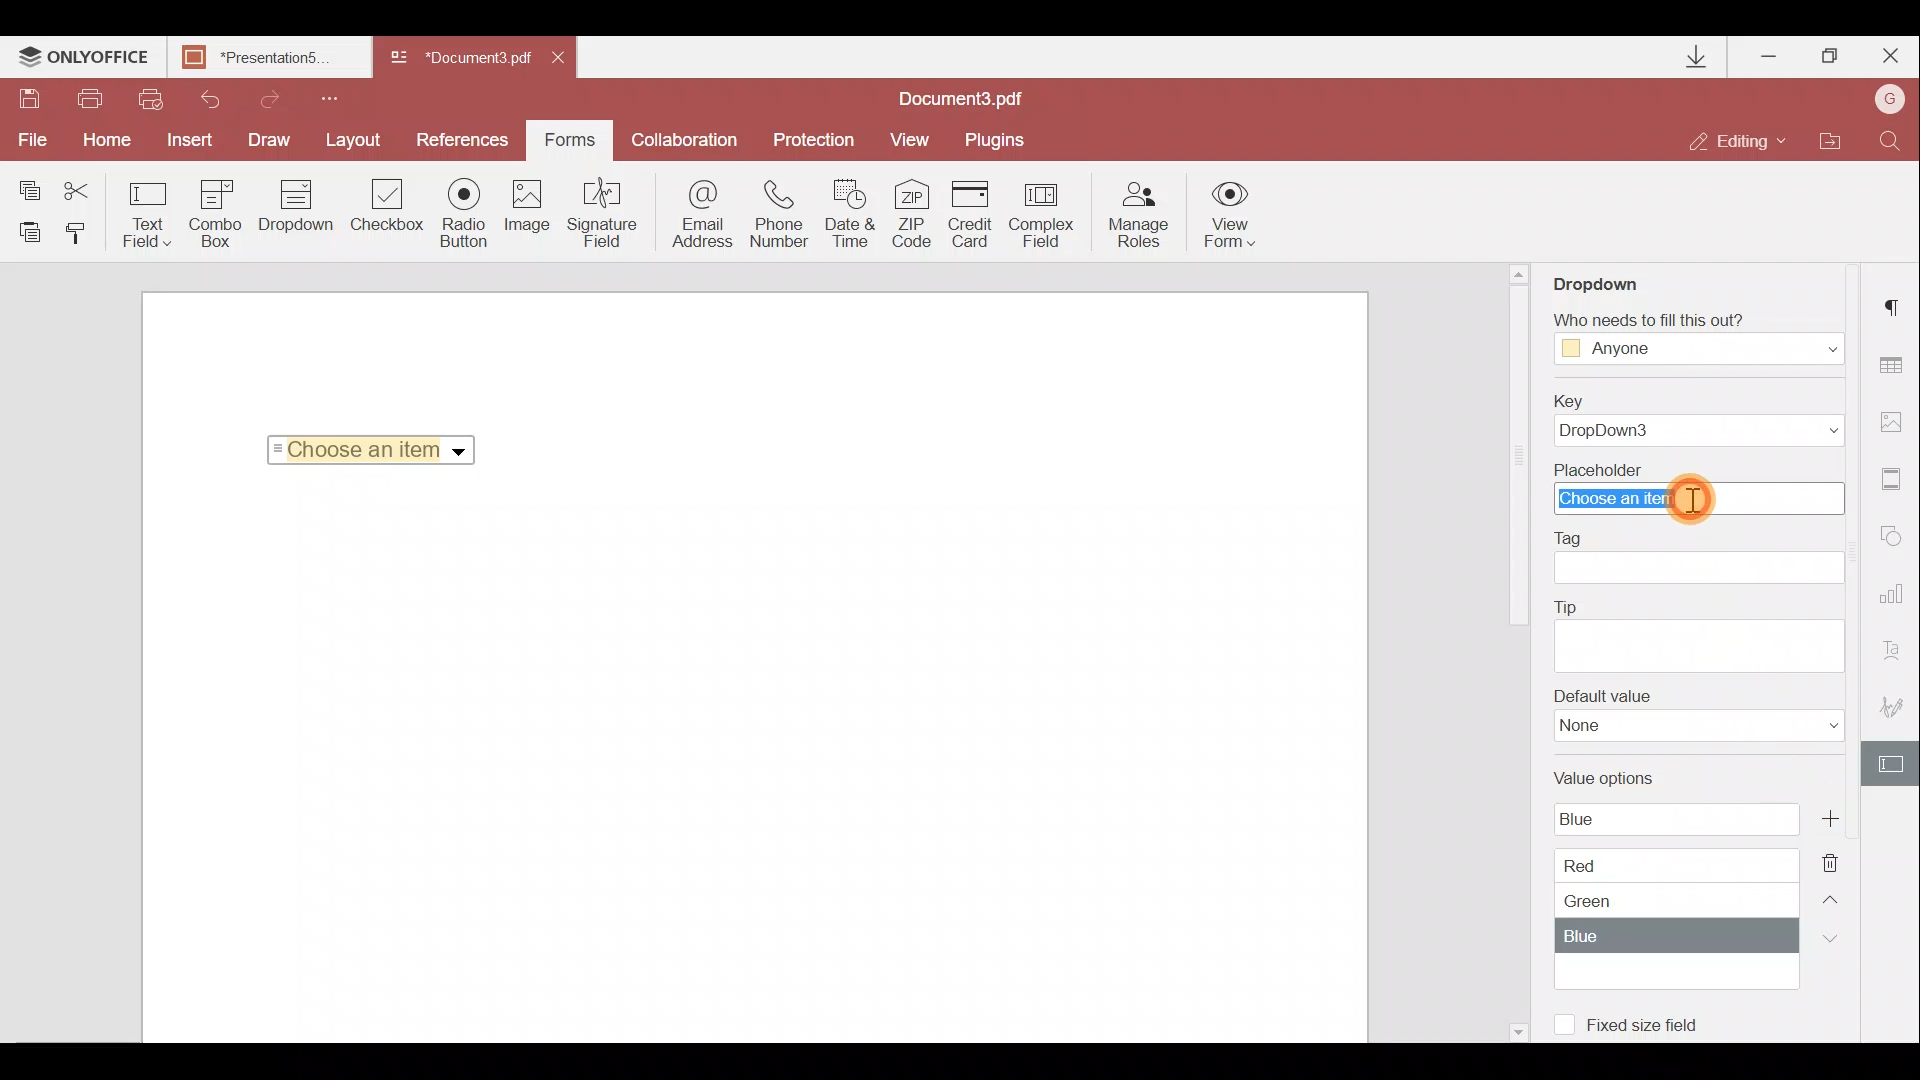  Describe the element at coordinates (112, 141) in the screenshot. I see `Home` at that location.